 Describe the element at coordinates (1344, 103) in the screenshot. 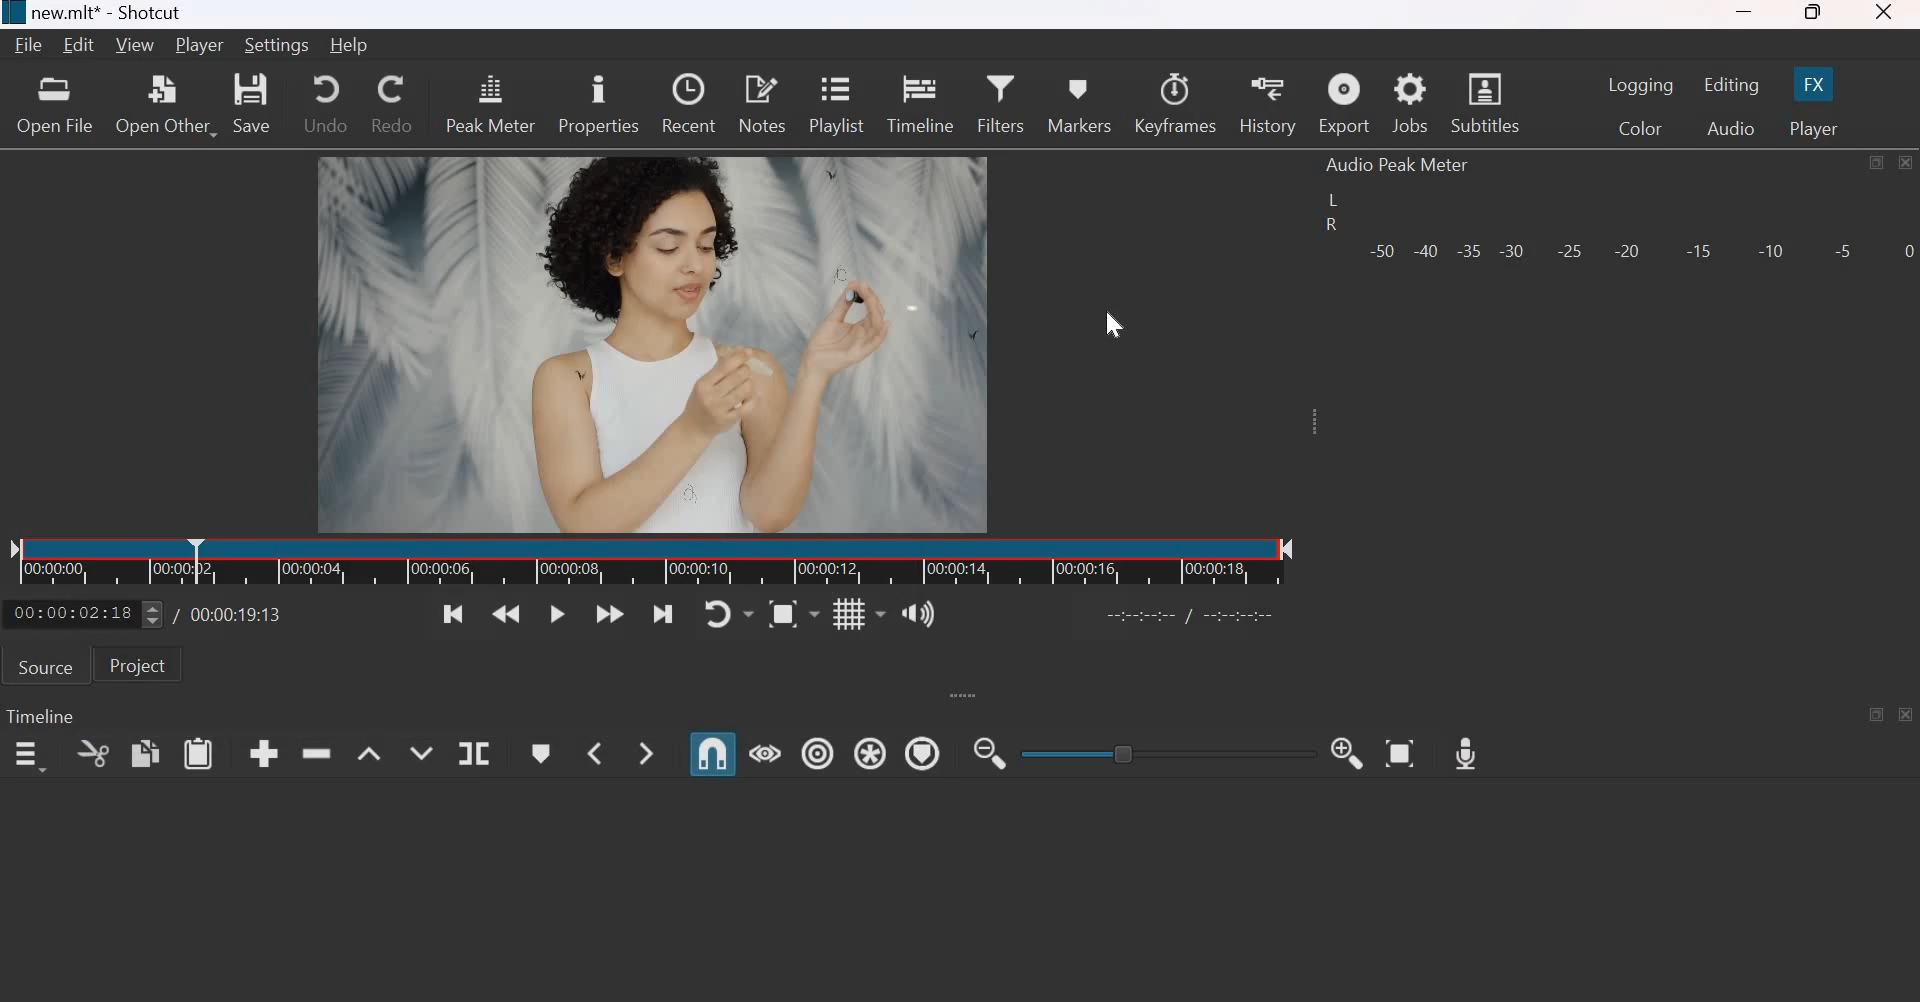

I see `Export` at that location.